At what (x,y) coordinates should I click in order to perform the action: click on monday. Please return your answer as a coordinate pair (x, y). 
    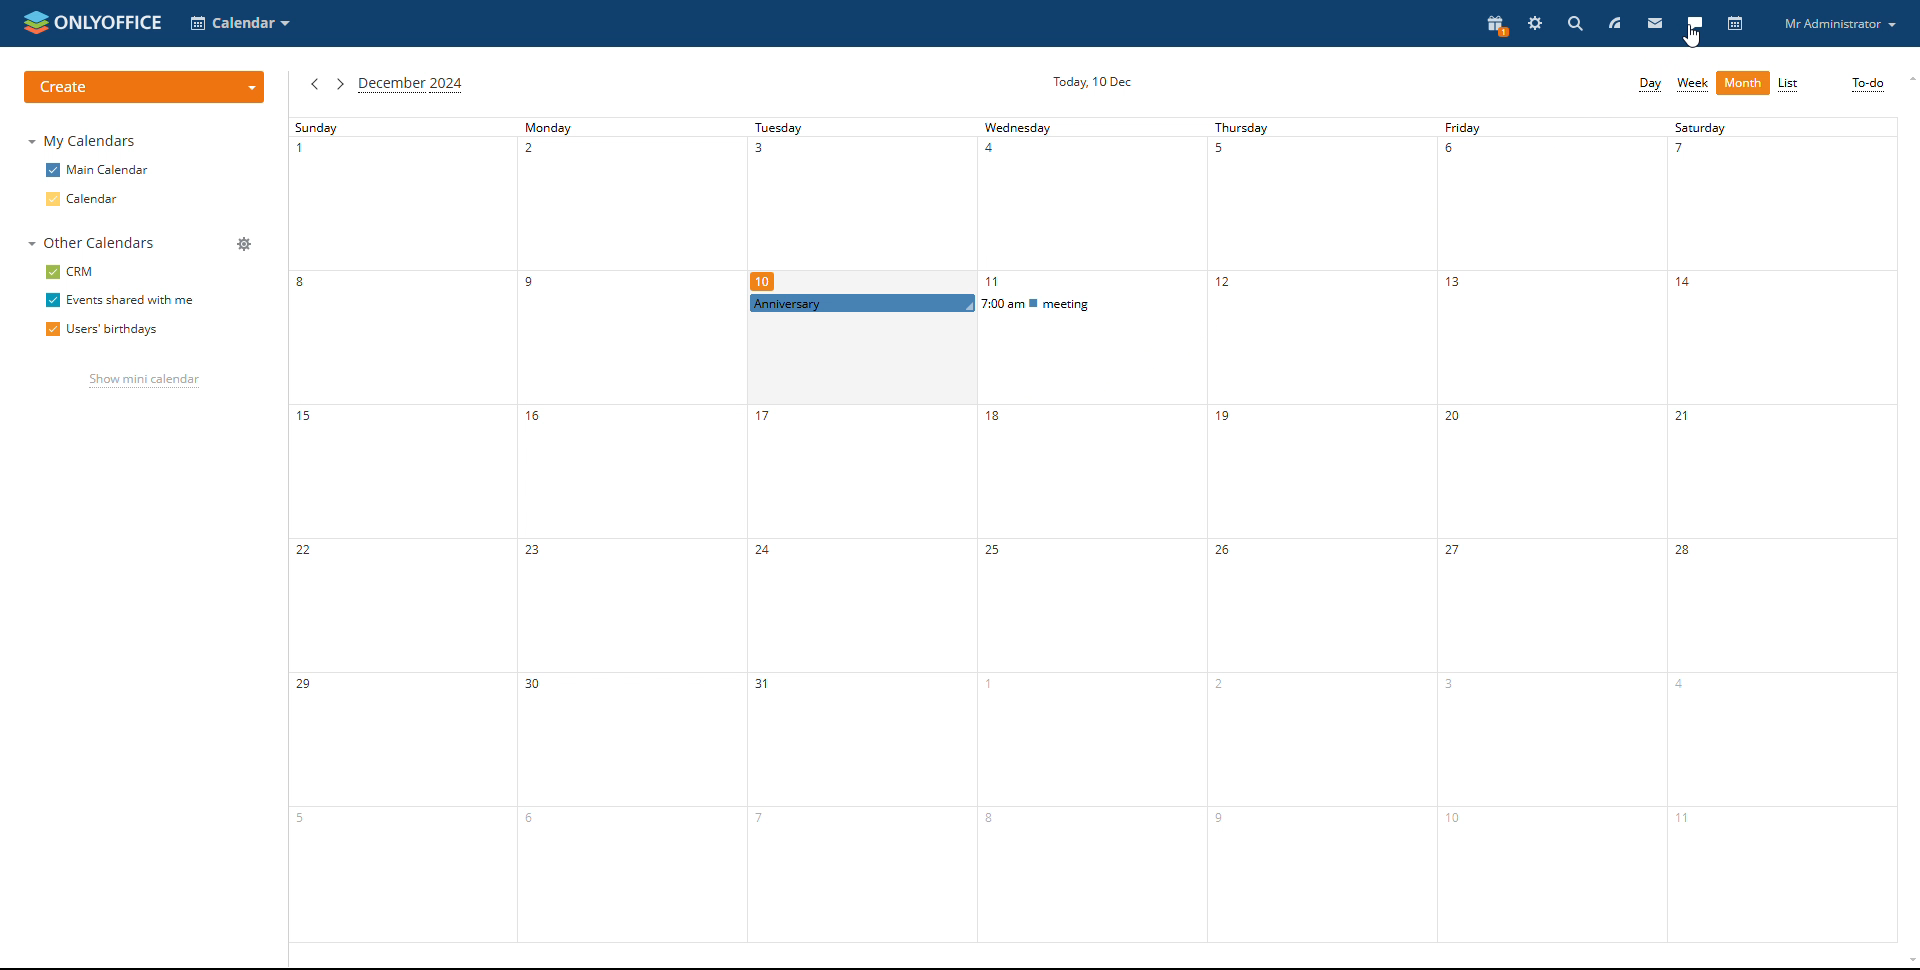
    Looking at the image, I should click on (632, 529).